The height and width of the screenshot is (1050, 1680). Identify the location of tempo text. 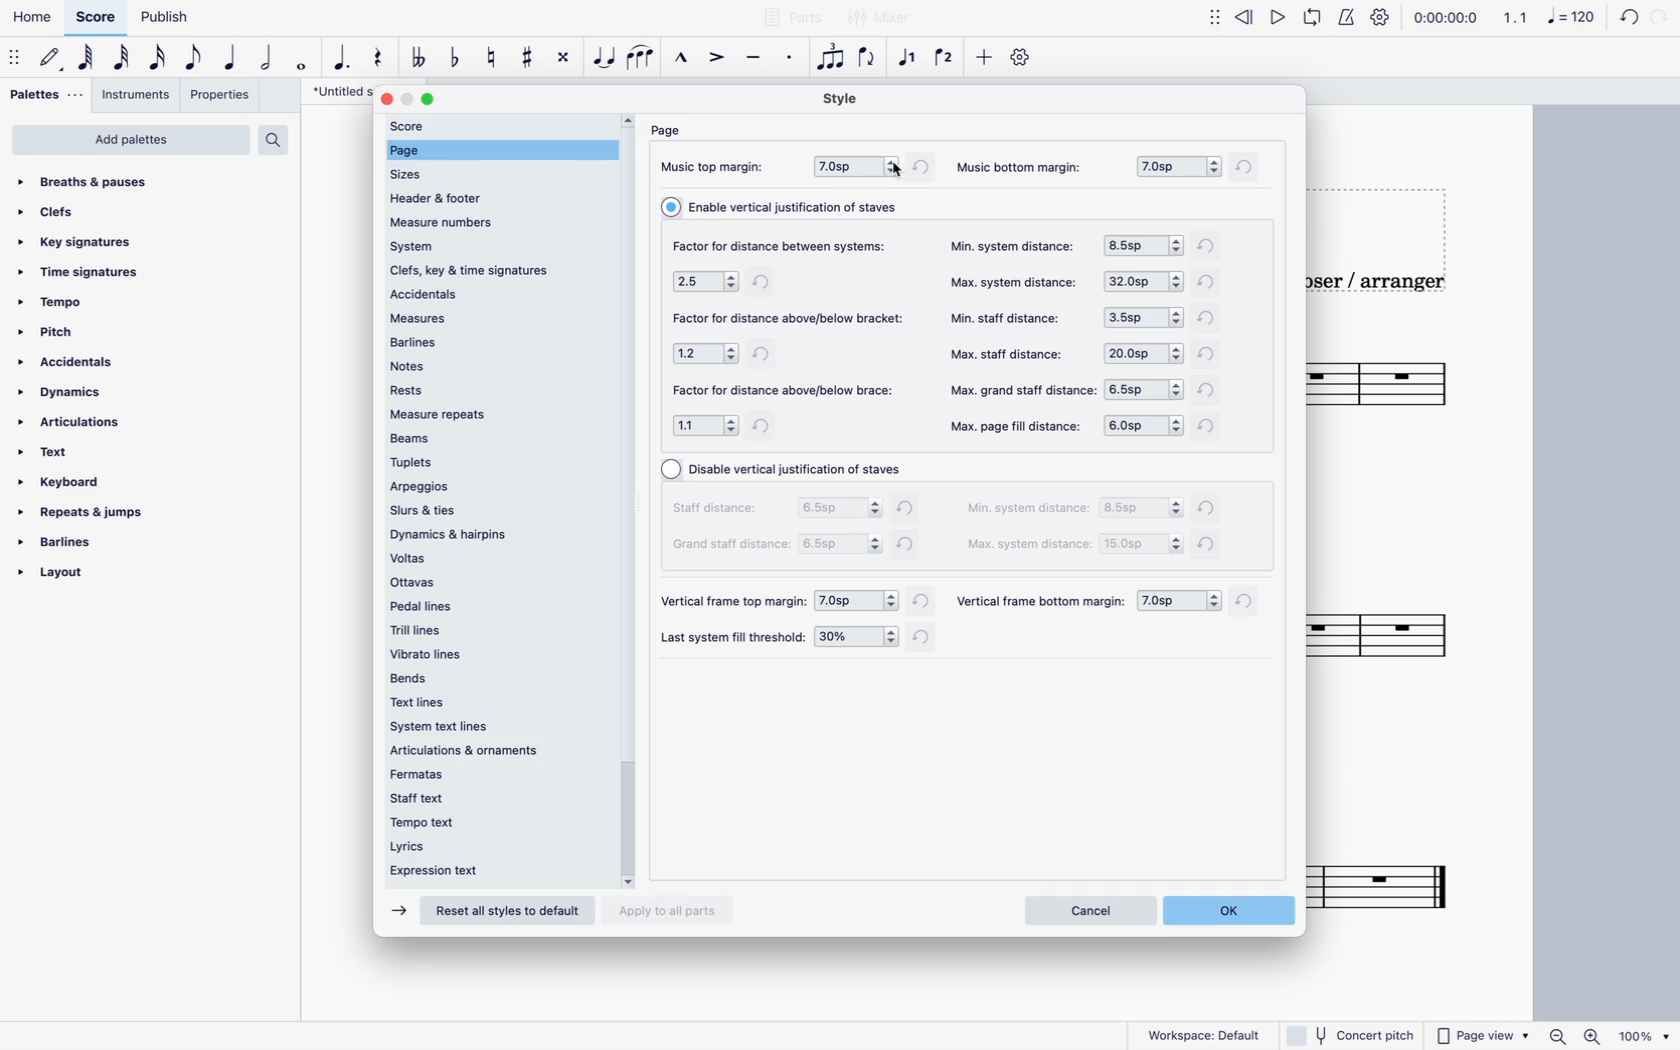
(484, 820).